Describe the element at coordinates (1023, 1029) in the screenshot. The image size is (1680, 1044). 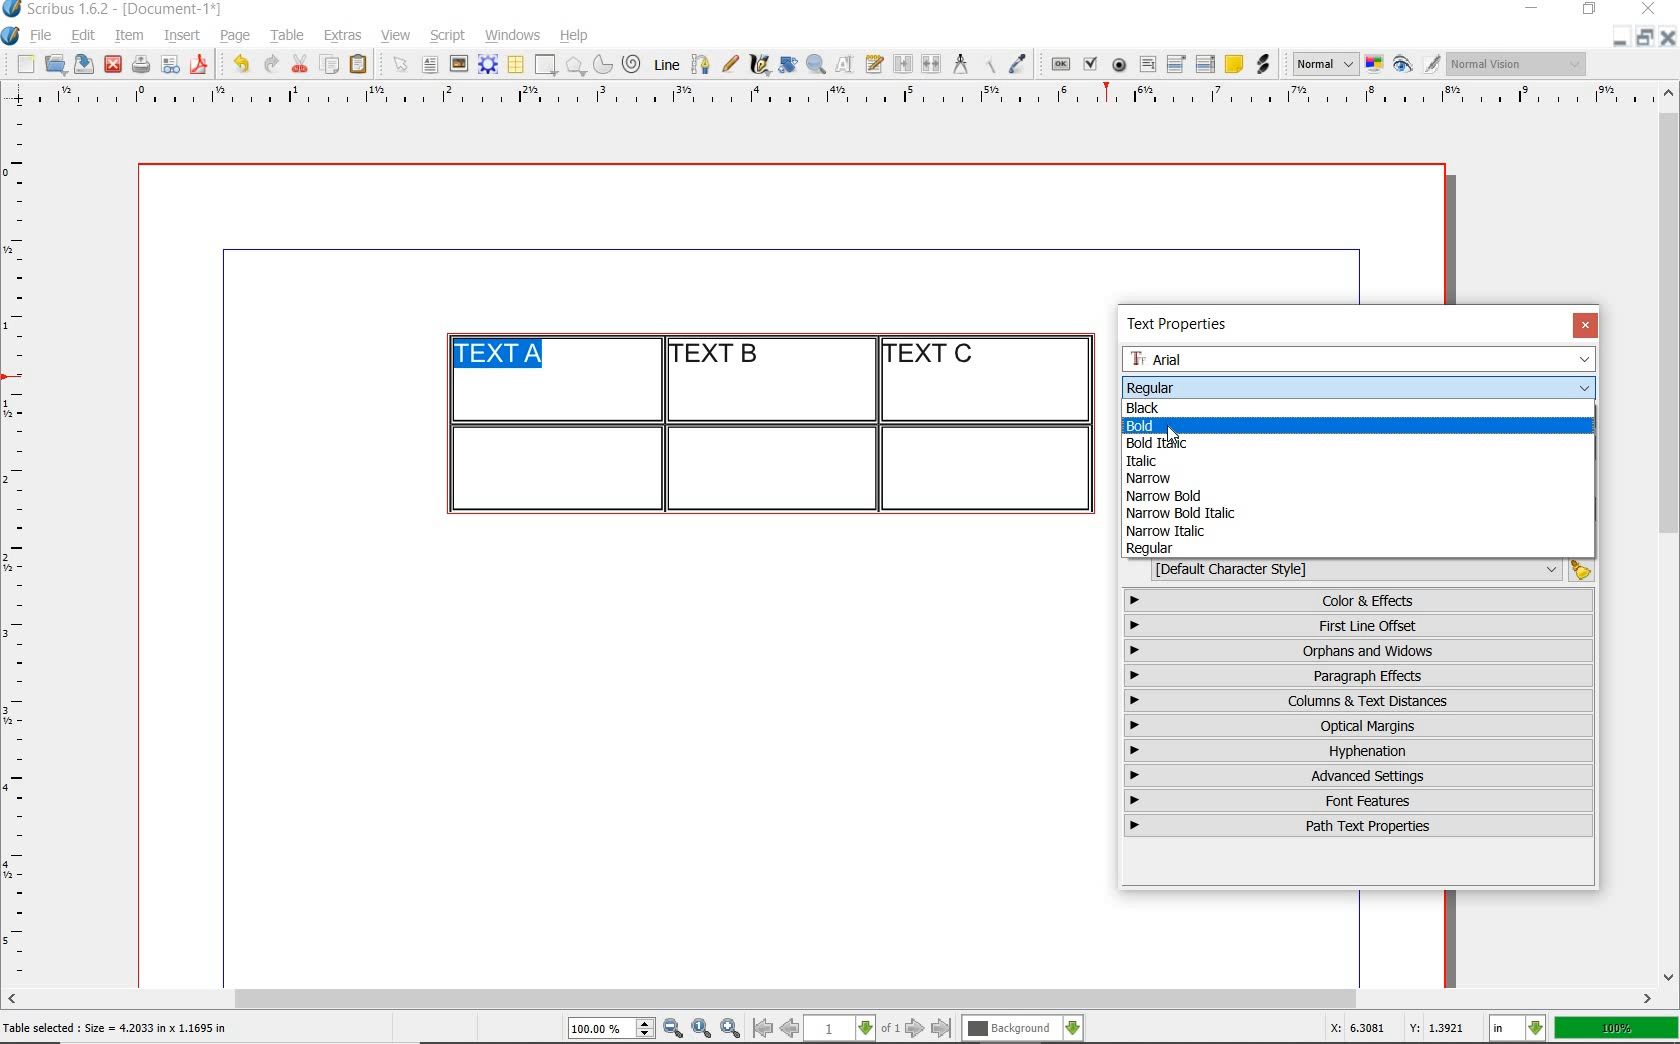
I see `select the current layer` at that location.